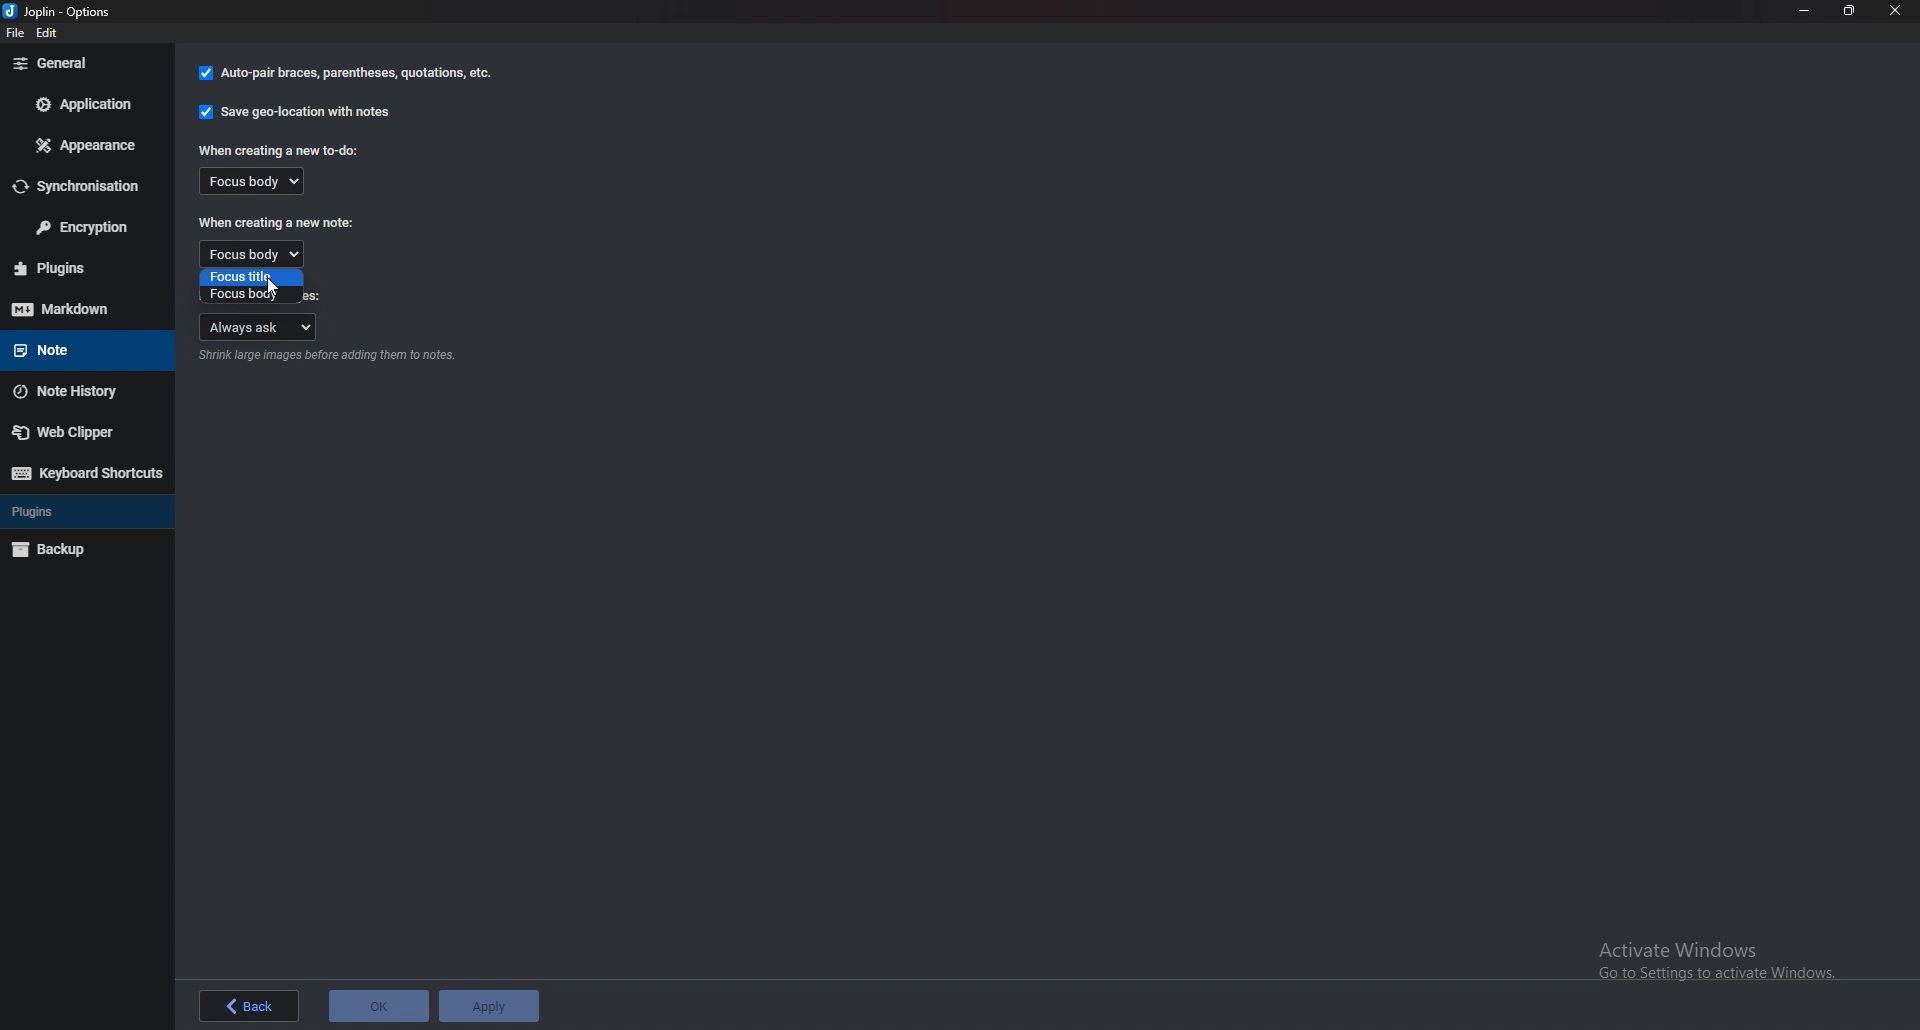 Image resolution: width=1920 pixels, height=1030 pixels. Describe the element at coordinates (81, 103) in the screenshot. I see `Application` at that location.